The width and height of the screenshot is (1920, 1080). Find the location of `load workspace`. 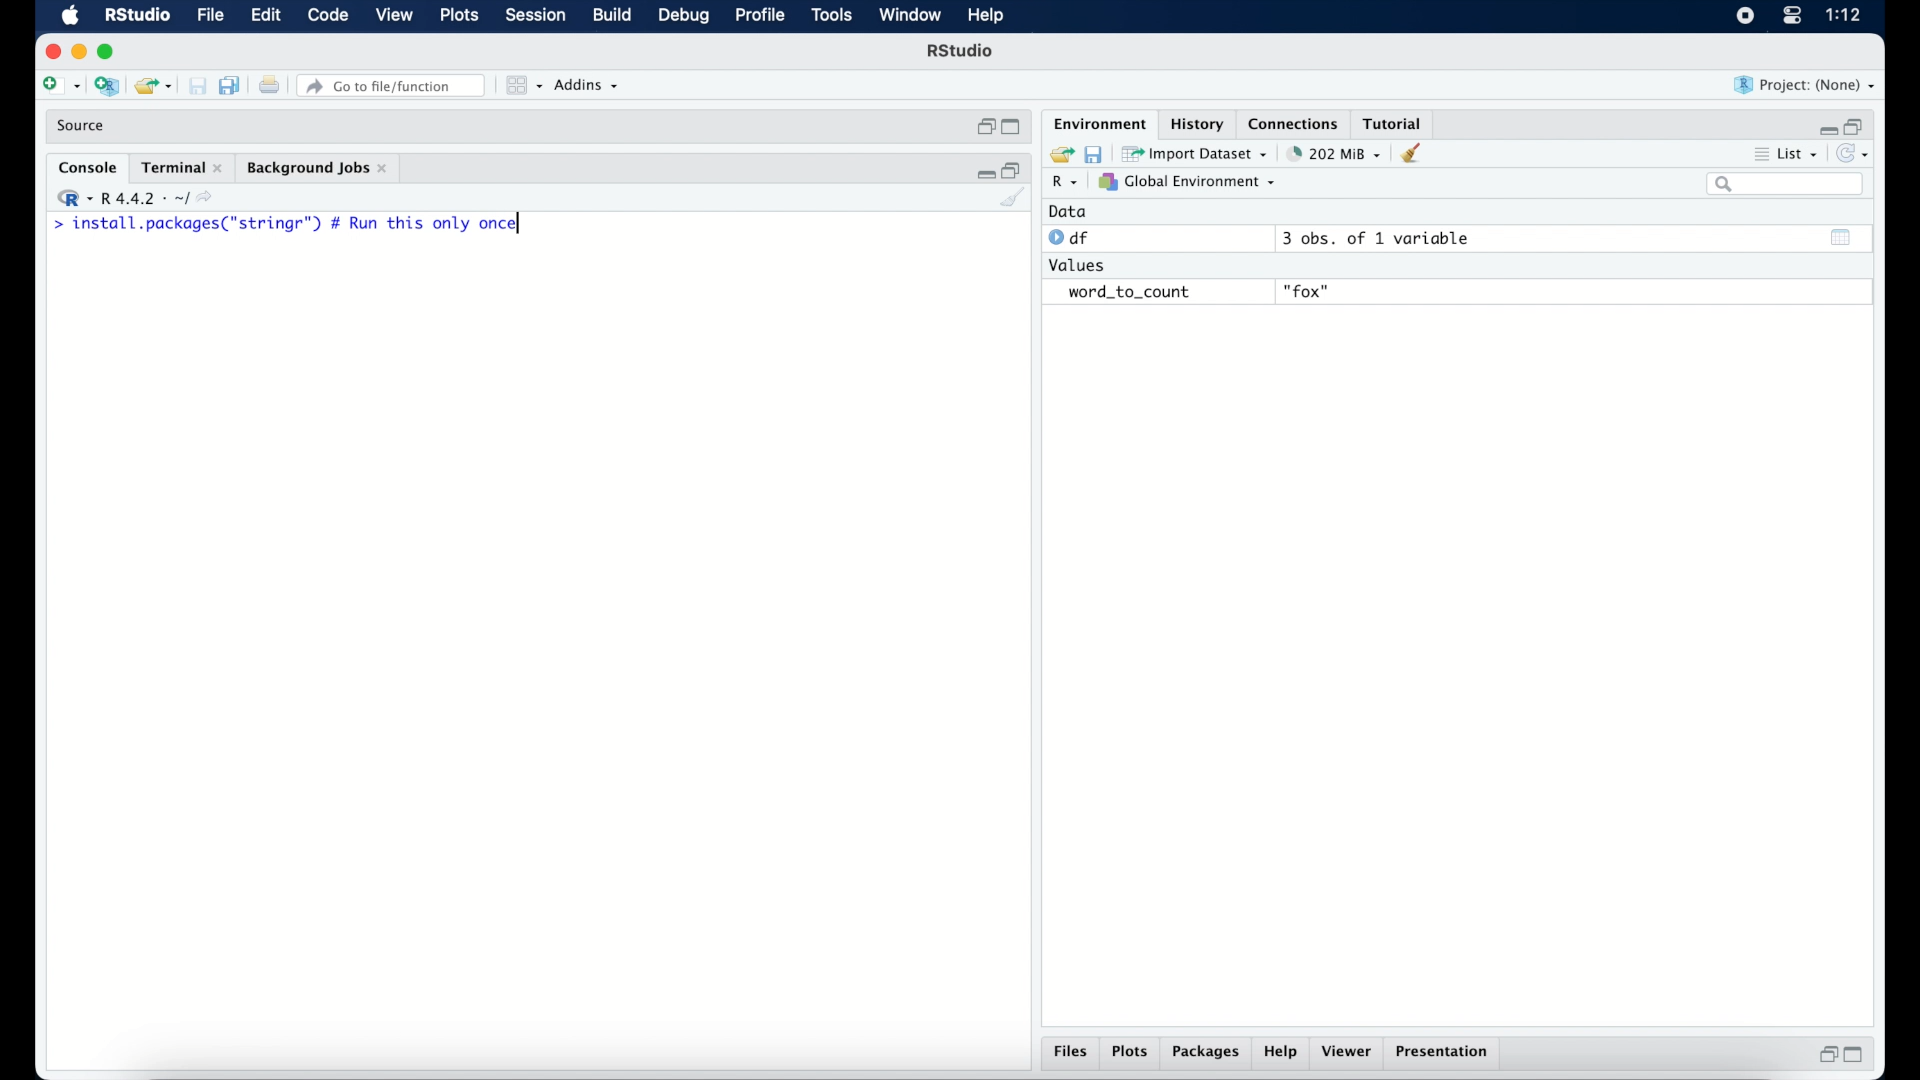

load workspace is located at coordinates (1058, 155).